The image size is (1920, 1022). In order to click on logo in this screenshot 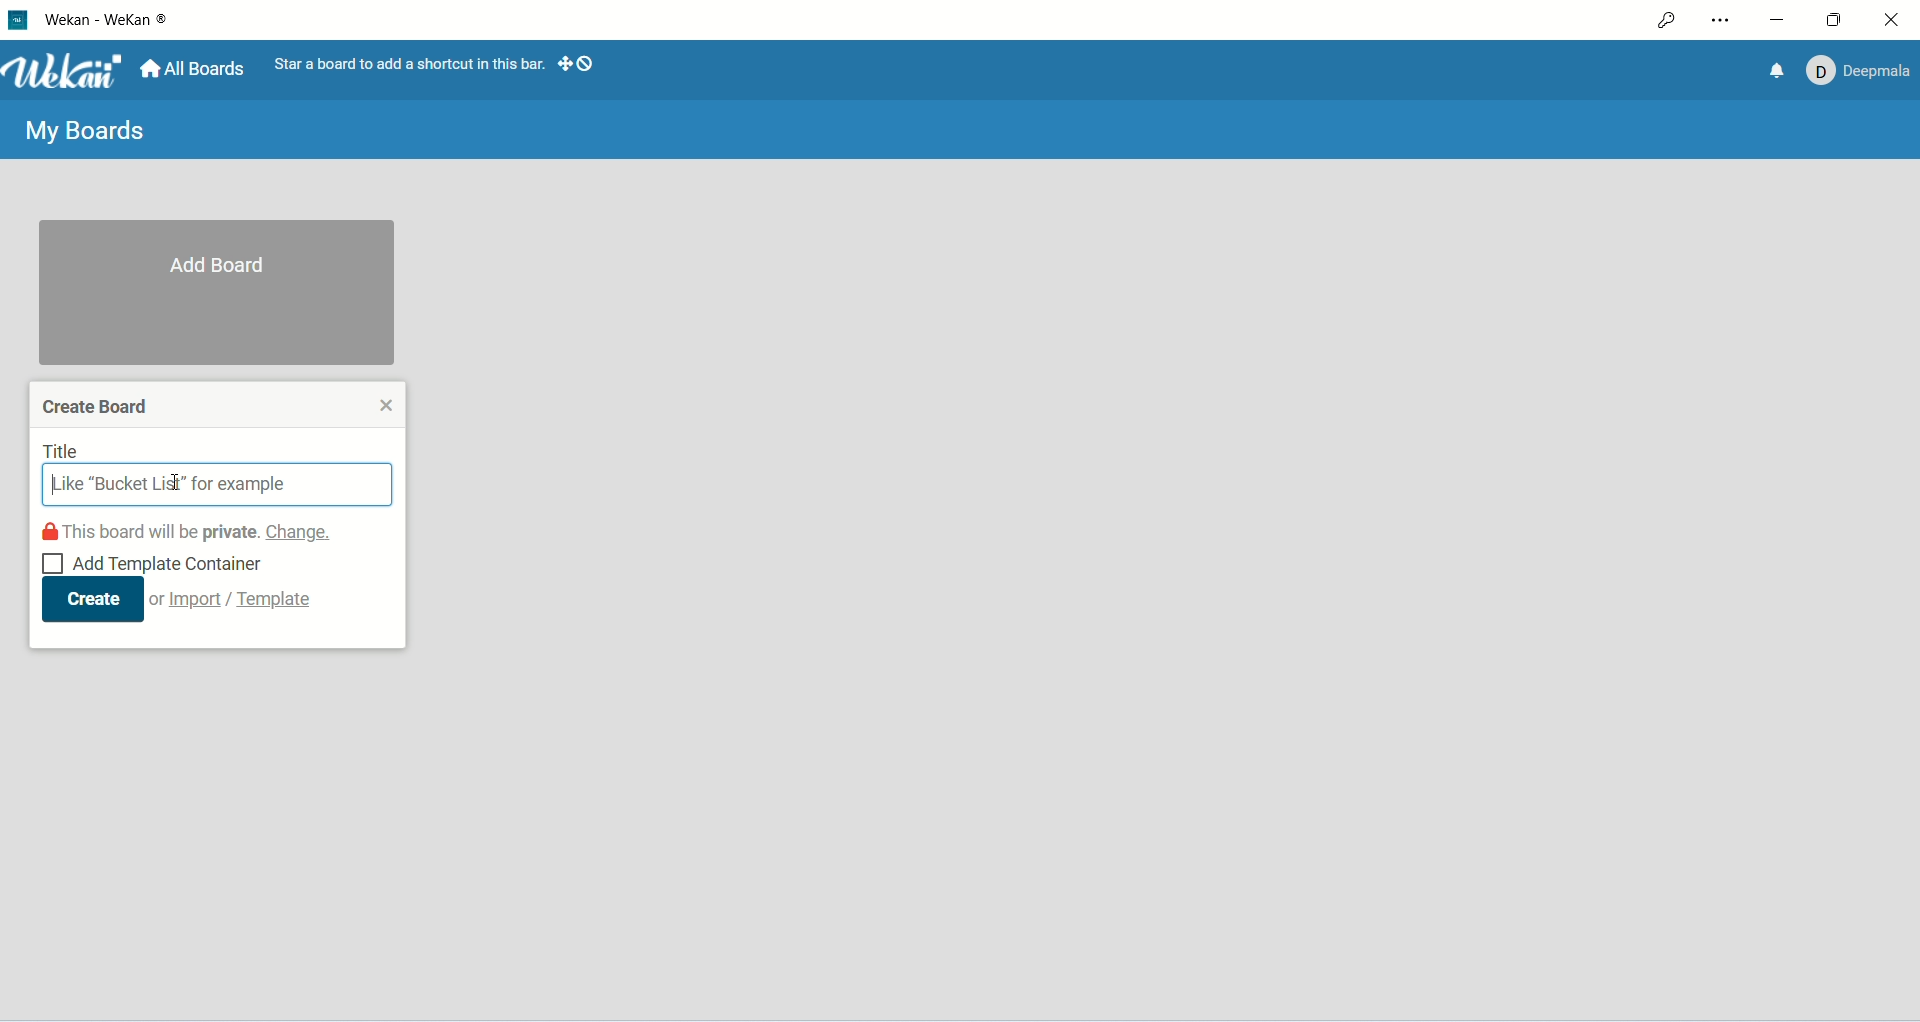, I will do `click(18, 21)`.